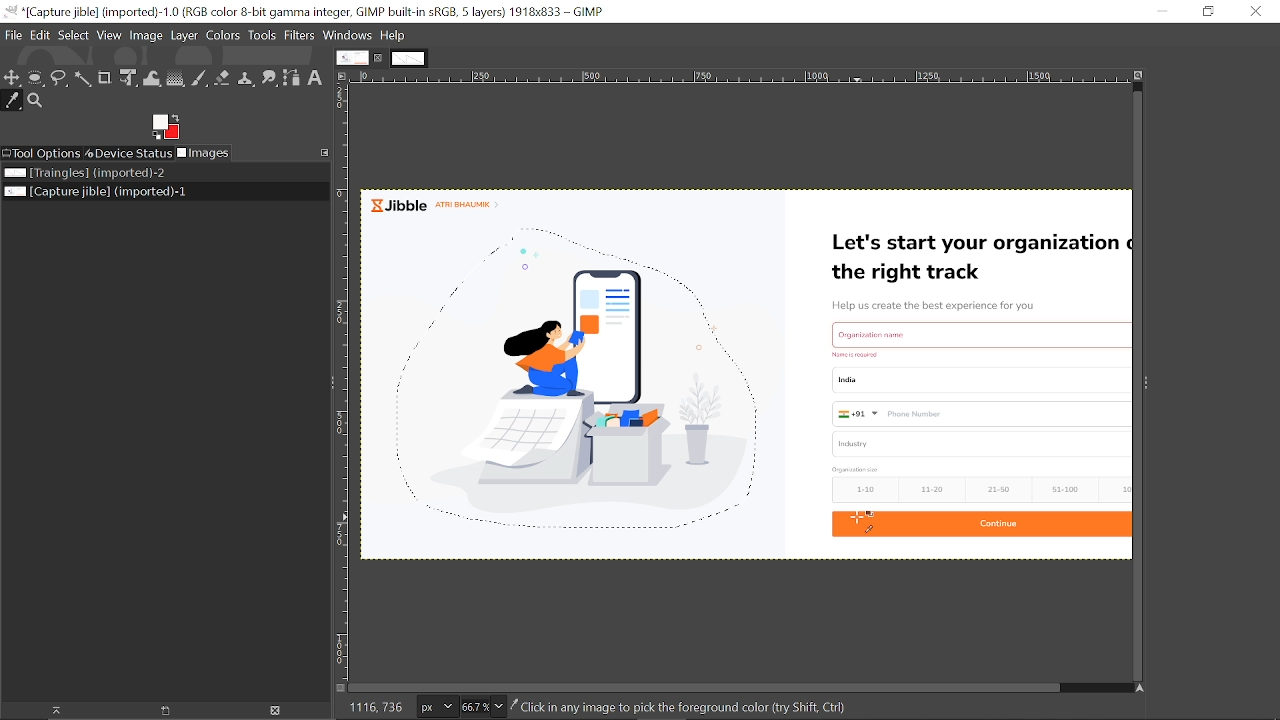 The image size is (1280, 720). I want to click on Horizontal scrollbar, so click(706, 687).